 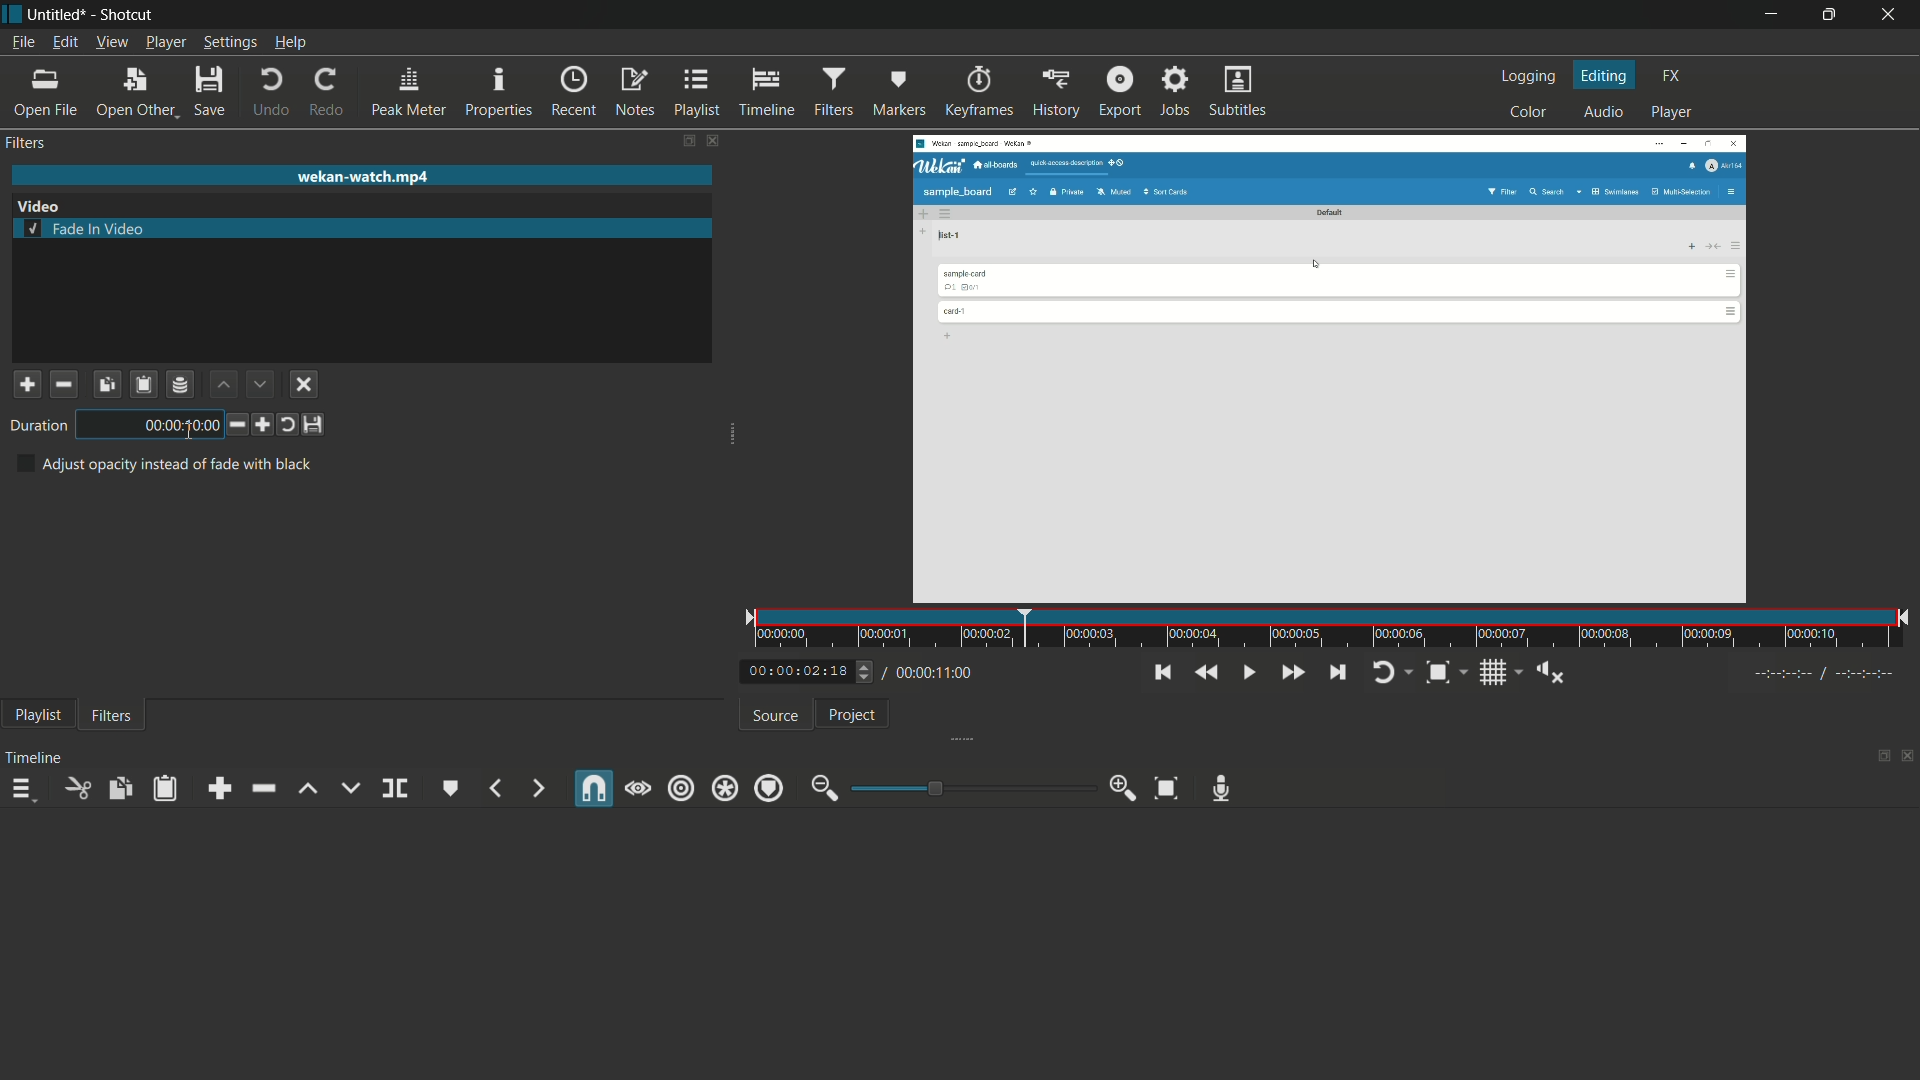 What do you see at coordinates (1165, 673) in the screenshot?
I see `skip to the previous point` at bounding box center [1165, 673].